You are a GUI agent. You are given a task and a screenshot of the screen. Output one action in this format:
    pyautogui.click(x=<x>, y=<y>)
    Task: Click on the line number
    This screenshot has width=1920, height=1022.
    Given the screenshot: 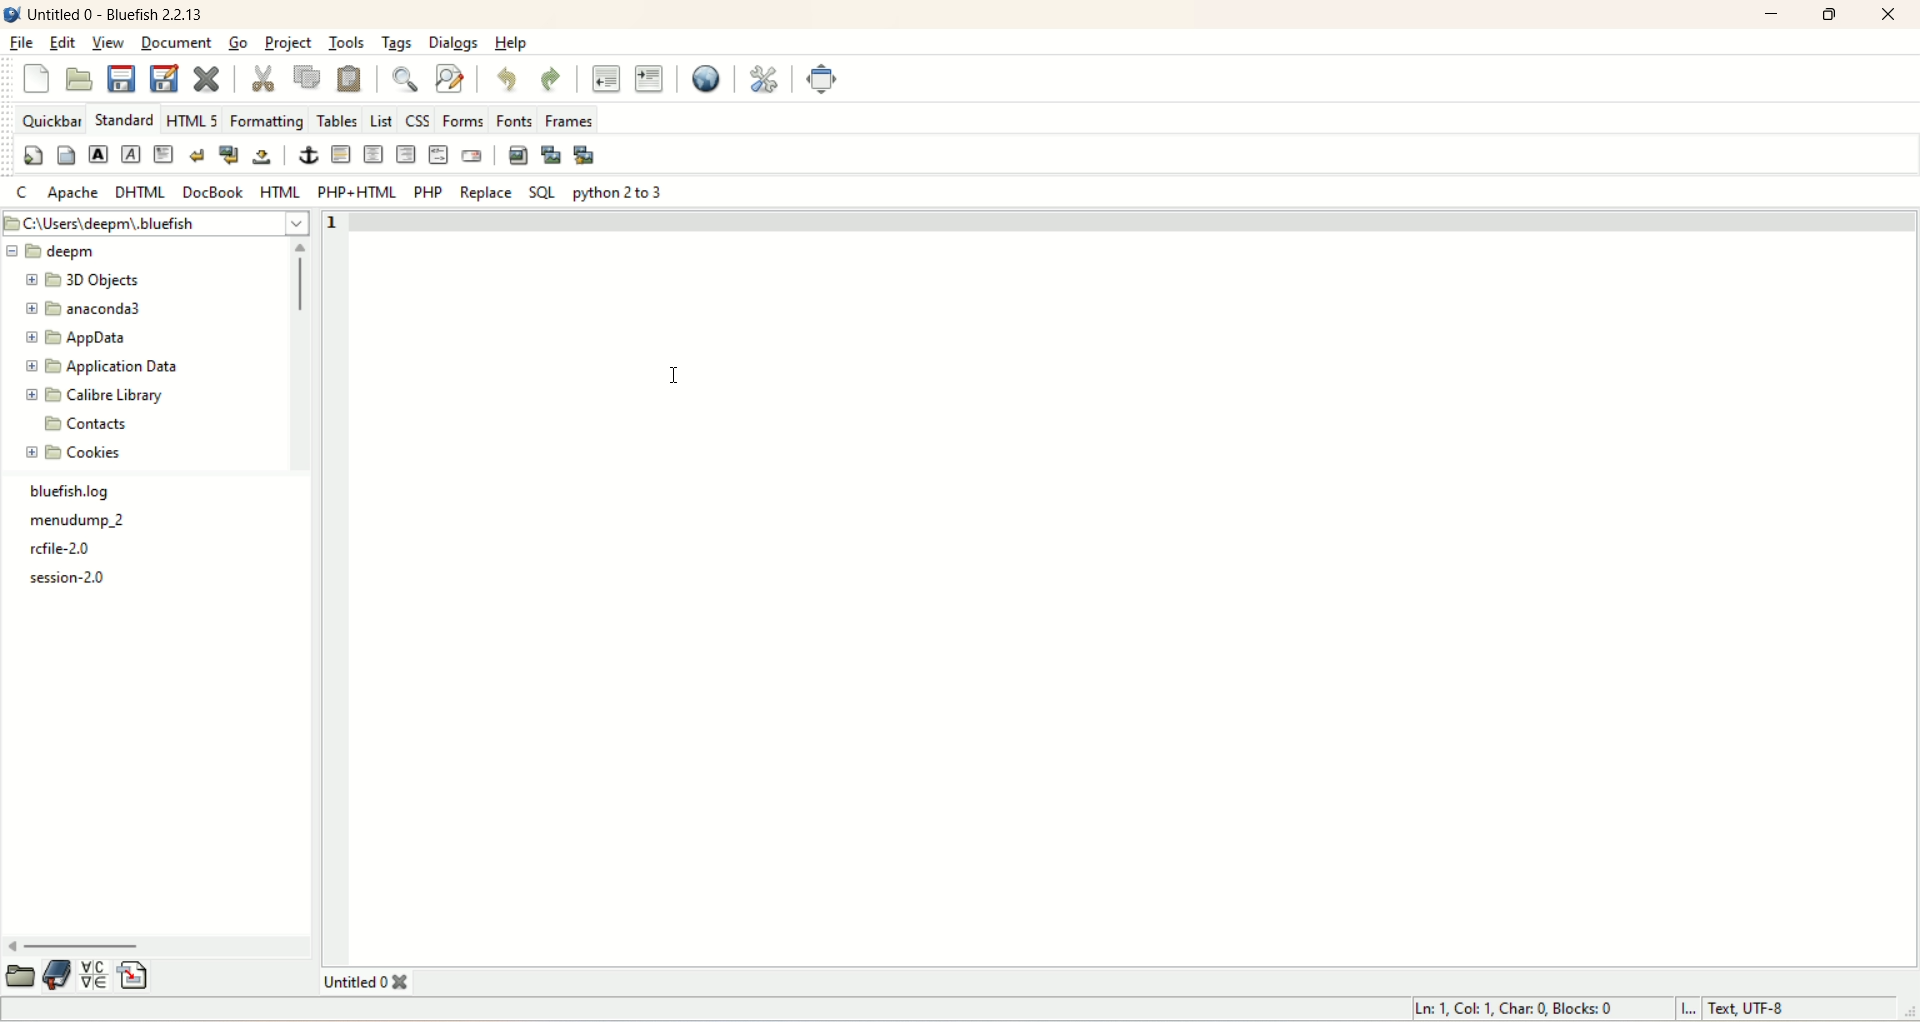 What is the action you would take?
    pyautogui.click(x=330, y=223)
    